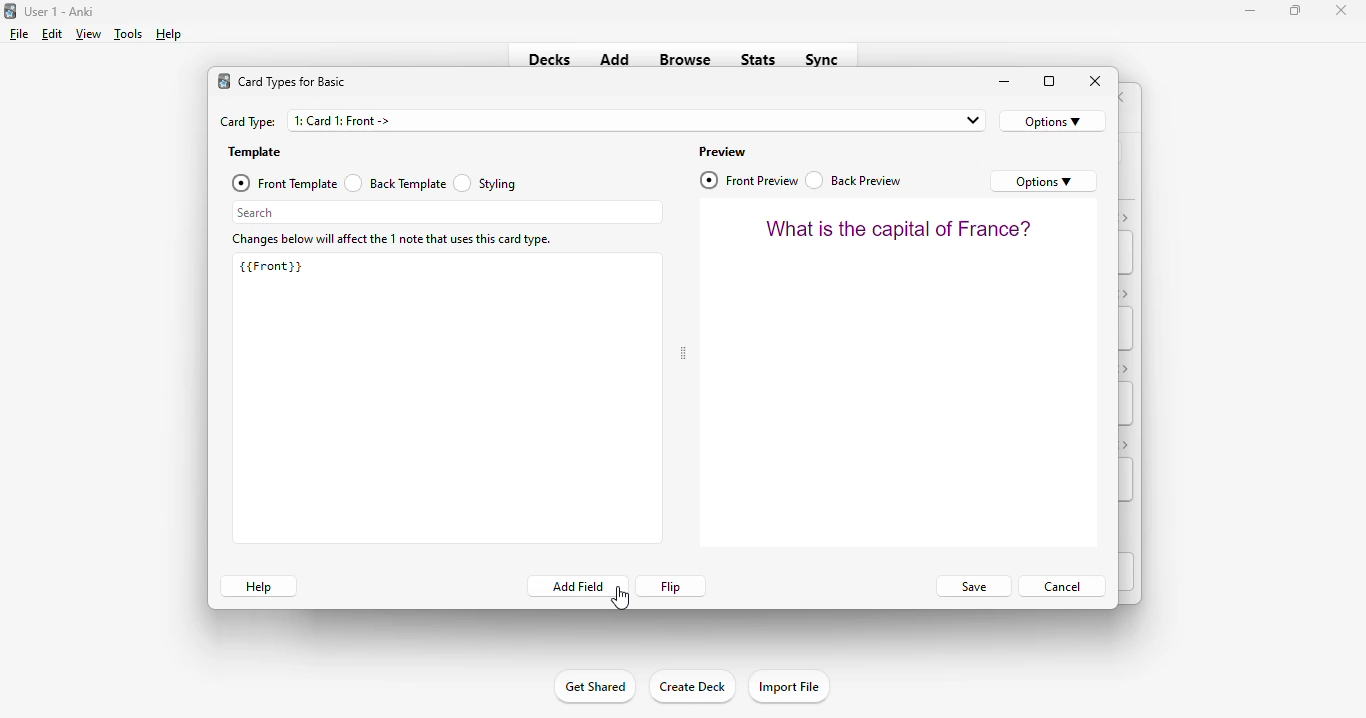 The height and width of the screenshot is (718, 1366). Describe the element at coordinates (1251, 10) in the screenshot. I see `minimize` at that location.